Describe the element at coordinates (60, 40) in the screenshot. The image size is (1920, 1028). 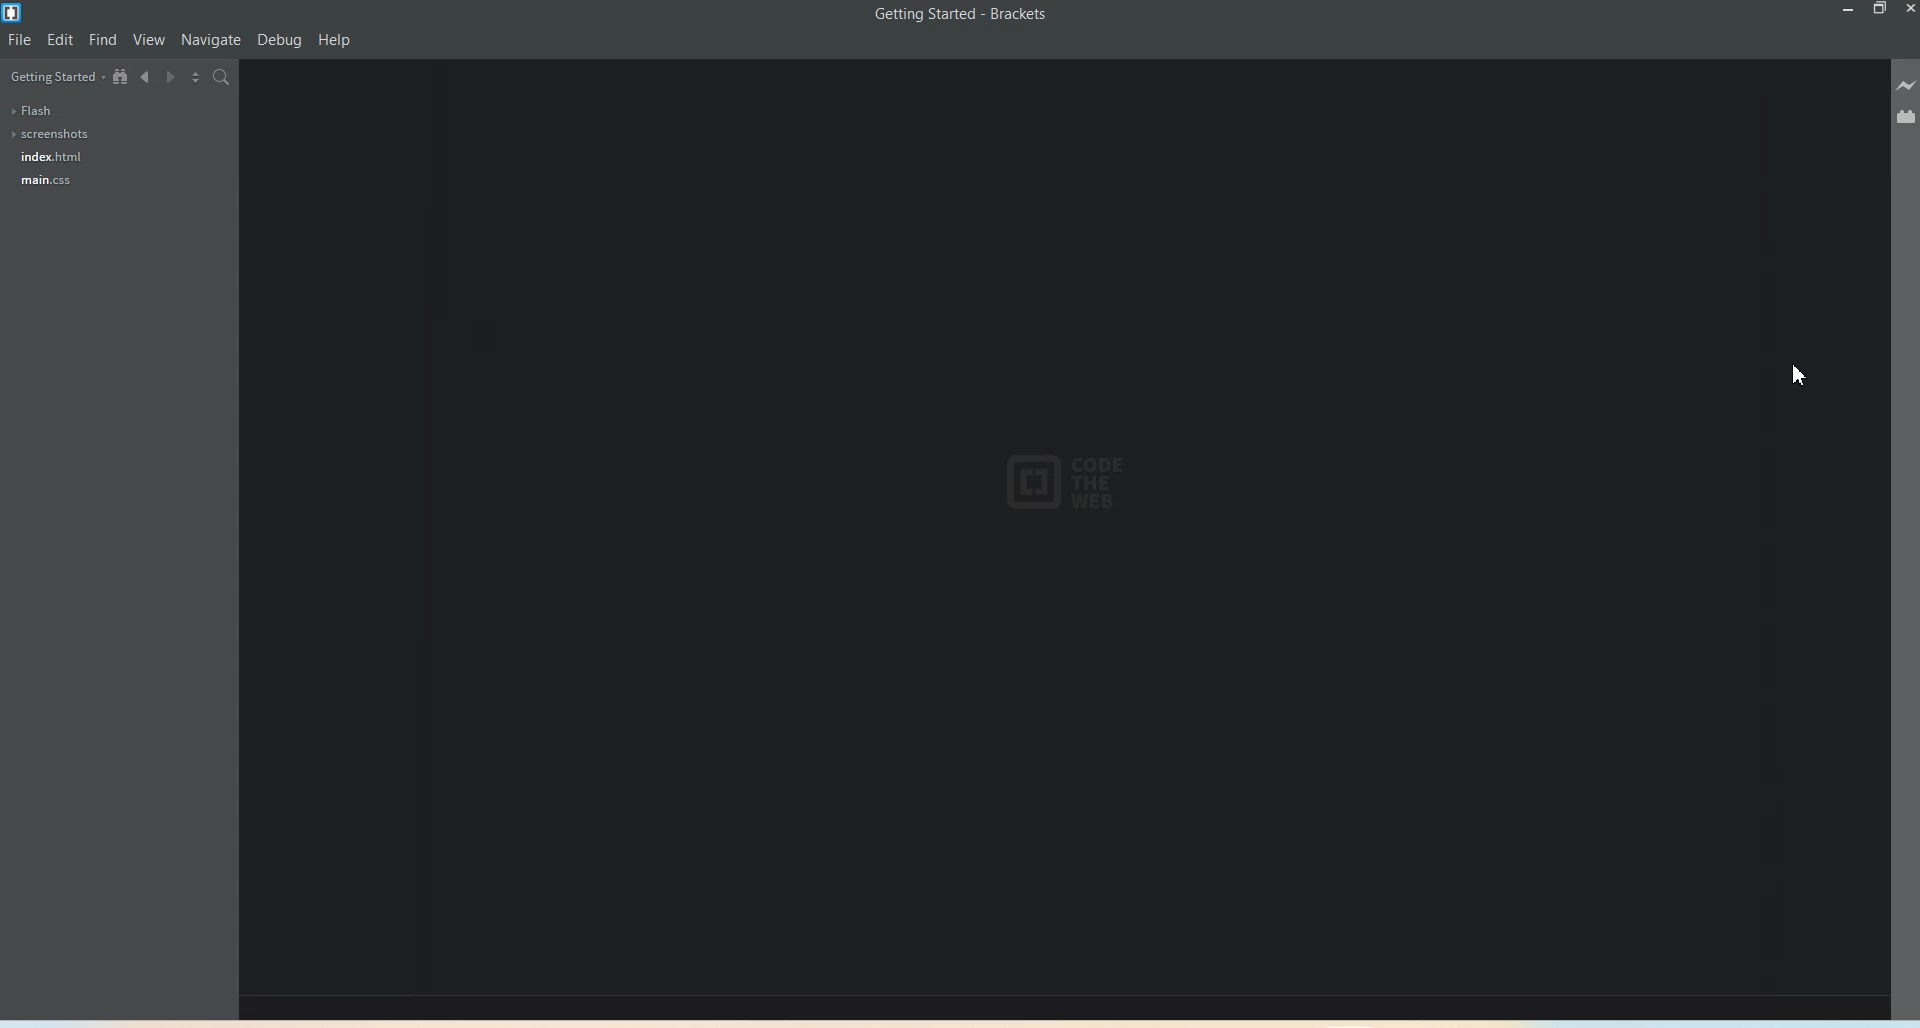
I see `Edit` at that location.